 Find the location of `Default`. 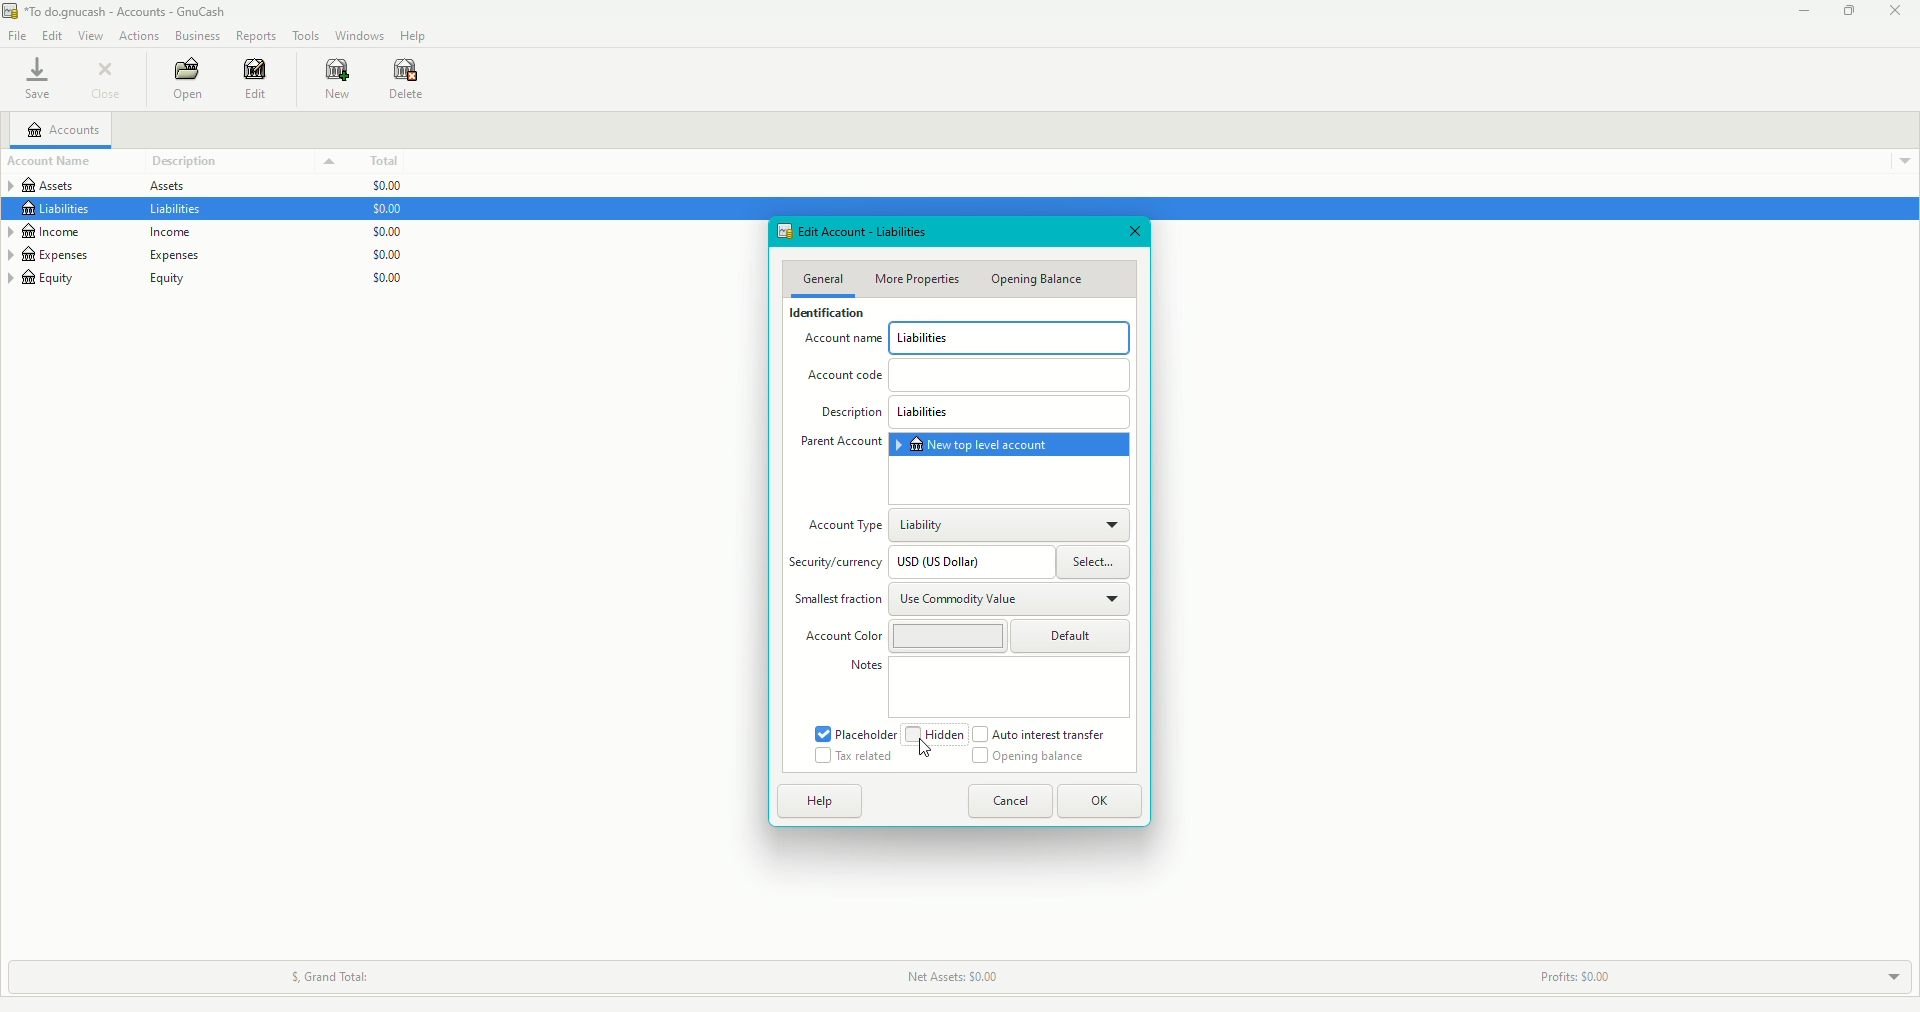

Default is located at coordinates (1011, 636).